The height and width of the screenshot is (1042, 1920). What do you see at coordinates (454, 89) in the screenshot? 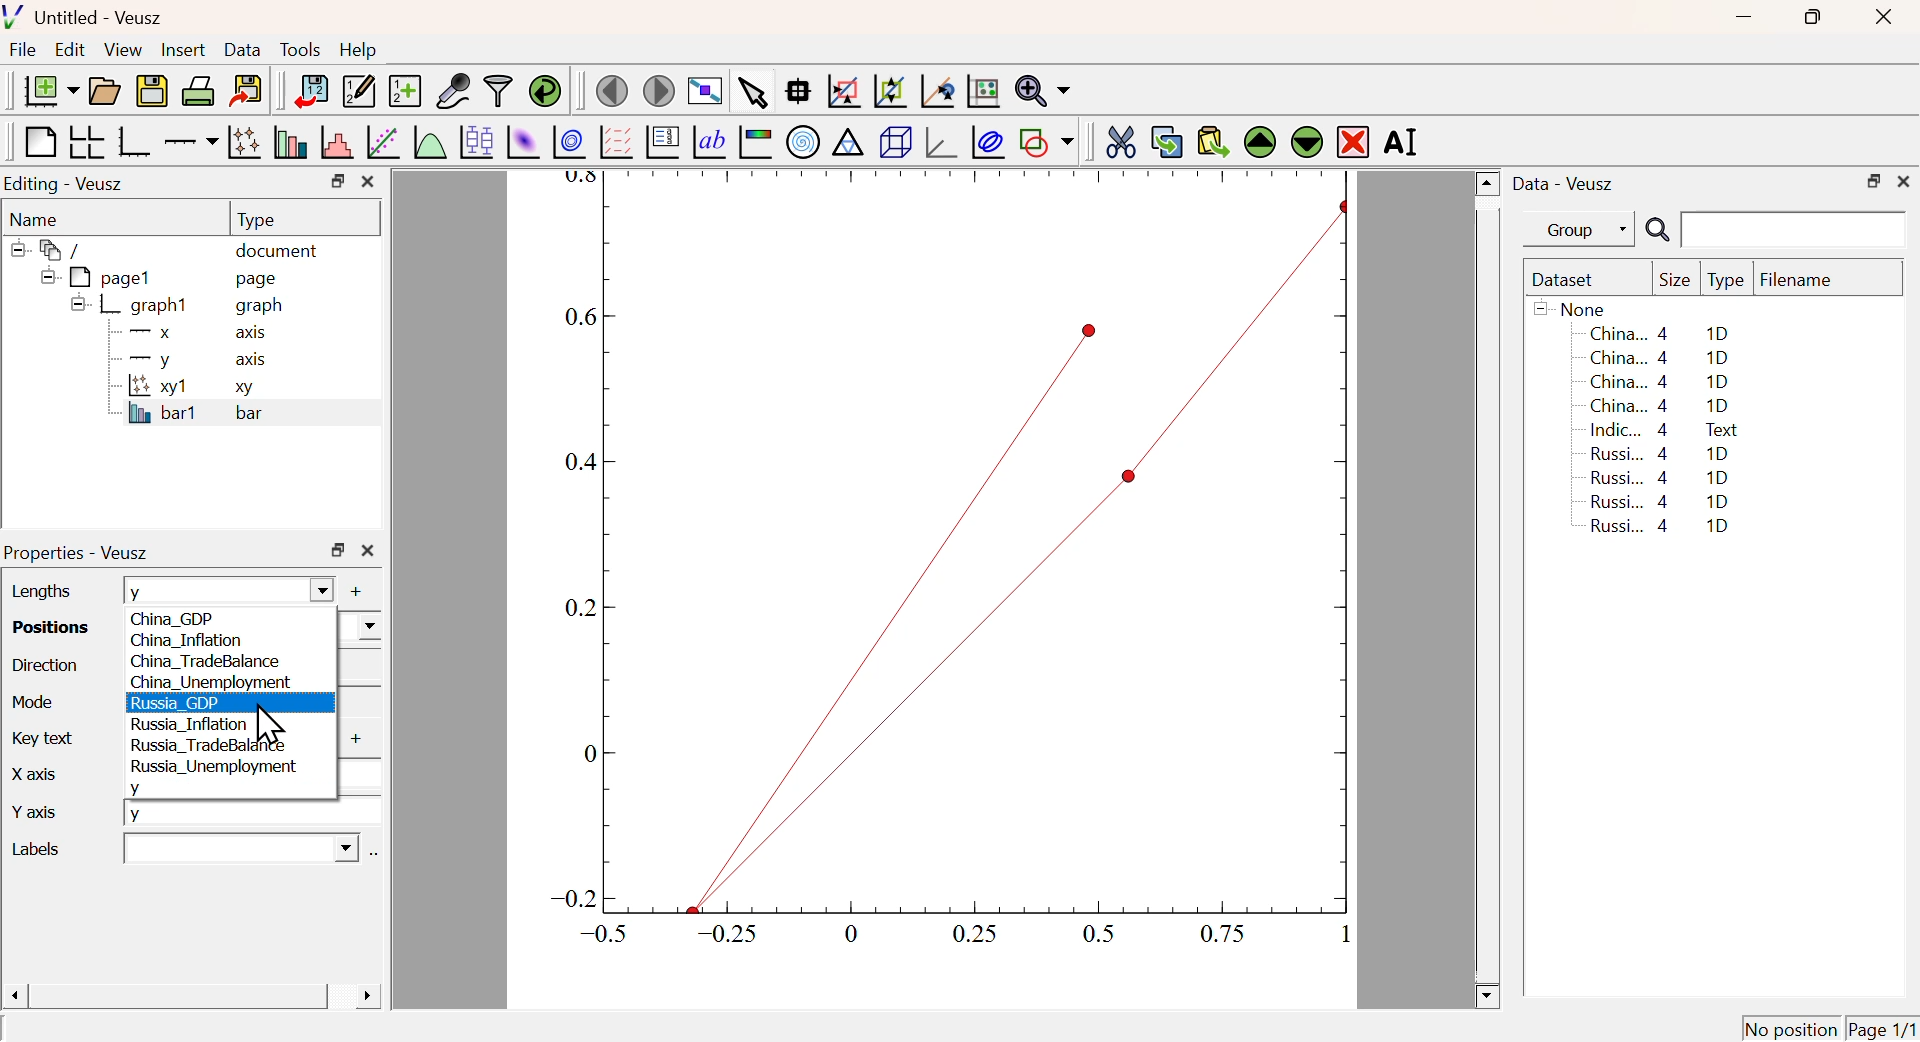
I see `Capture Remote Data` at bounding box center [454, 89].